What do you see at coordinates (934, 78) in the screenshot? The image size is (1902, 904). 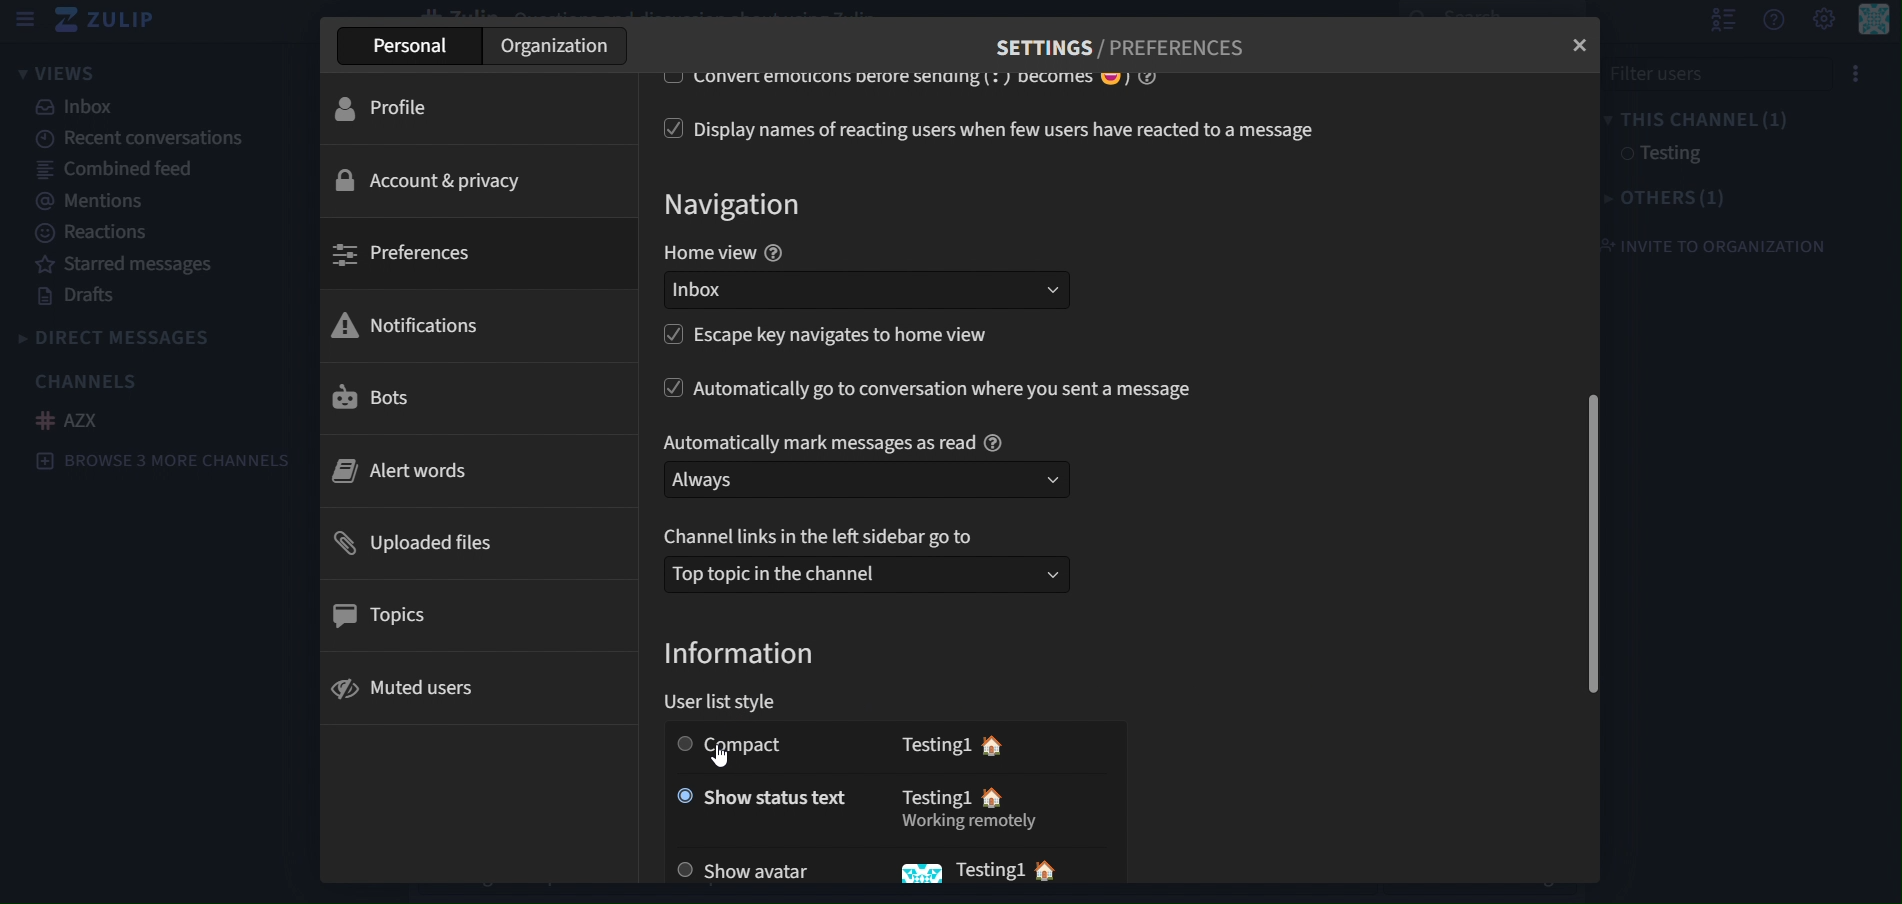 I see `convert emoticons before sencing ` at bounding box center [934, 78].